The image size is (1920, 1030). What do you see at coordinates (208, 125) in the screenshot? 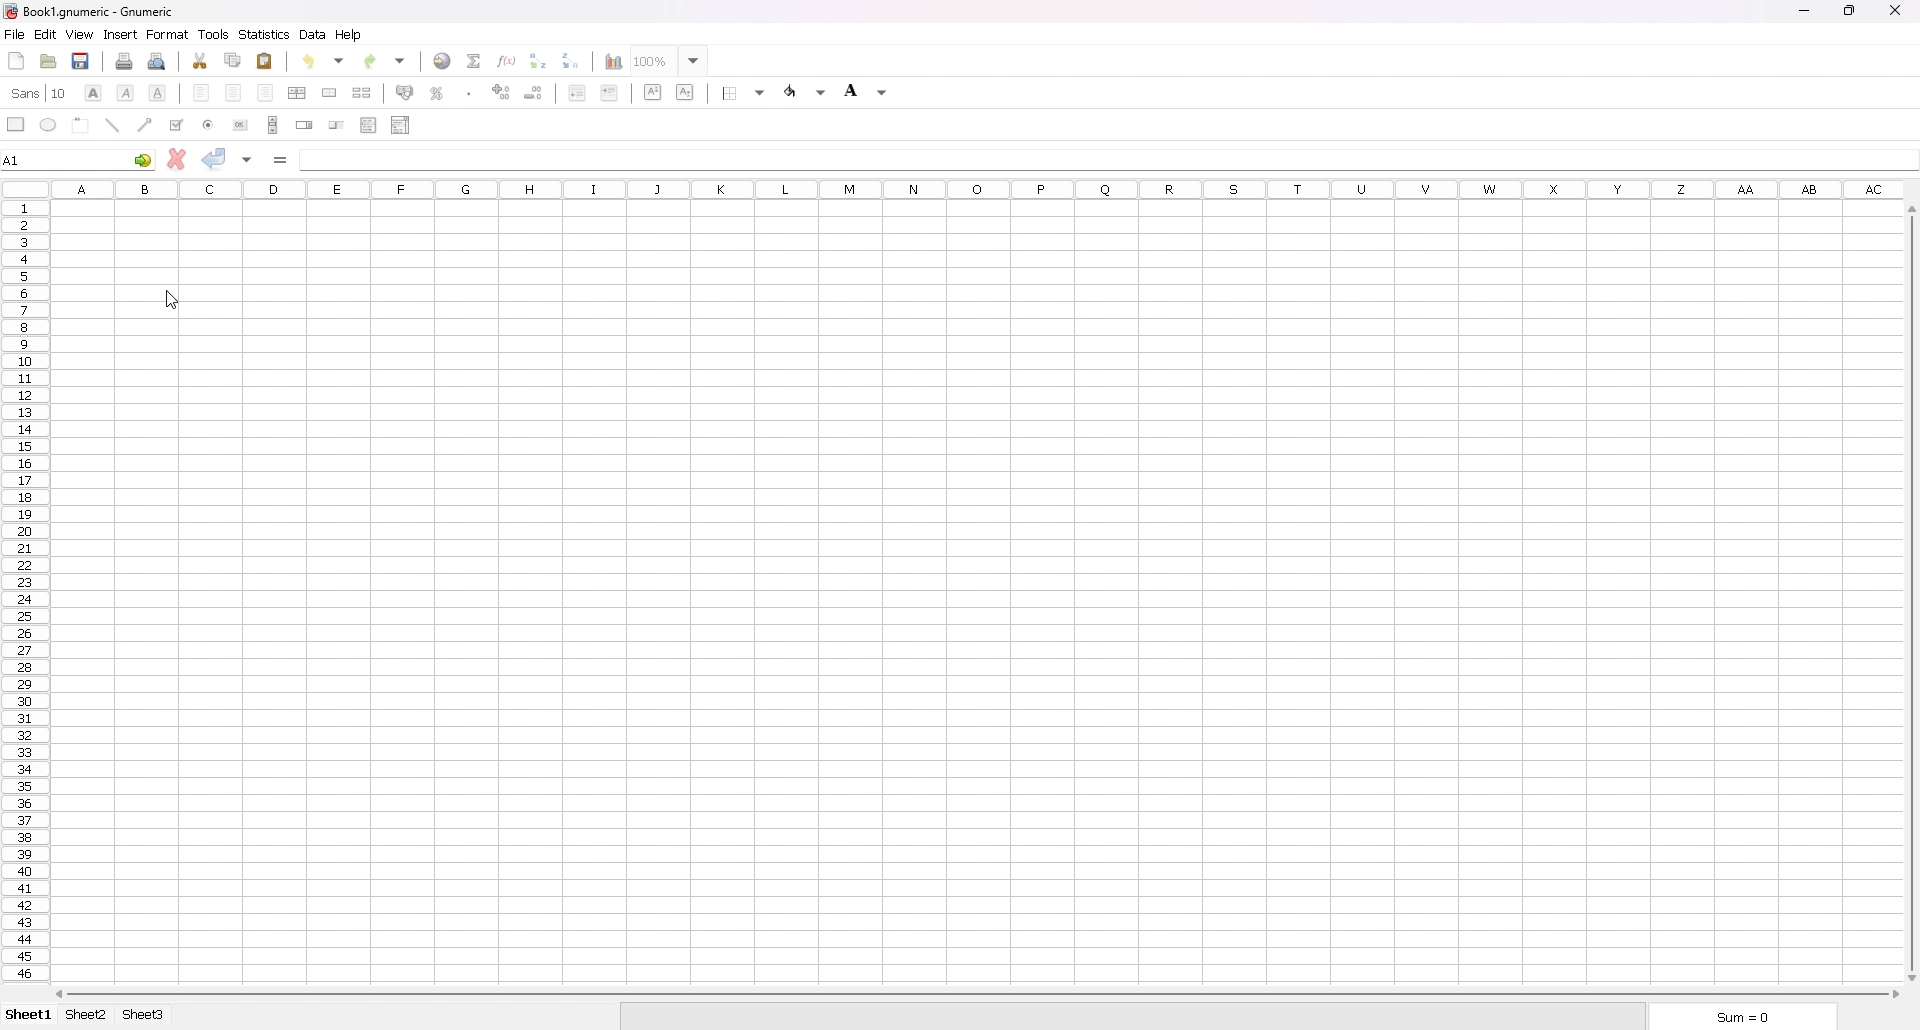
I see `radio button` at bounding box center [208, 125].